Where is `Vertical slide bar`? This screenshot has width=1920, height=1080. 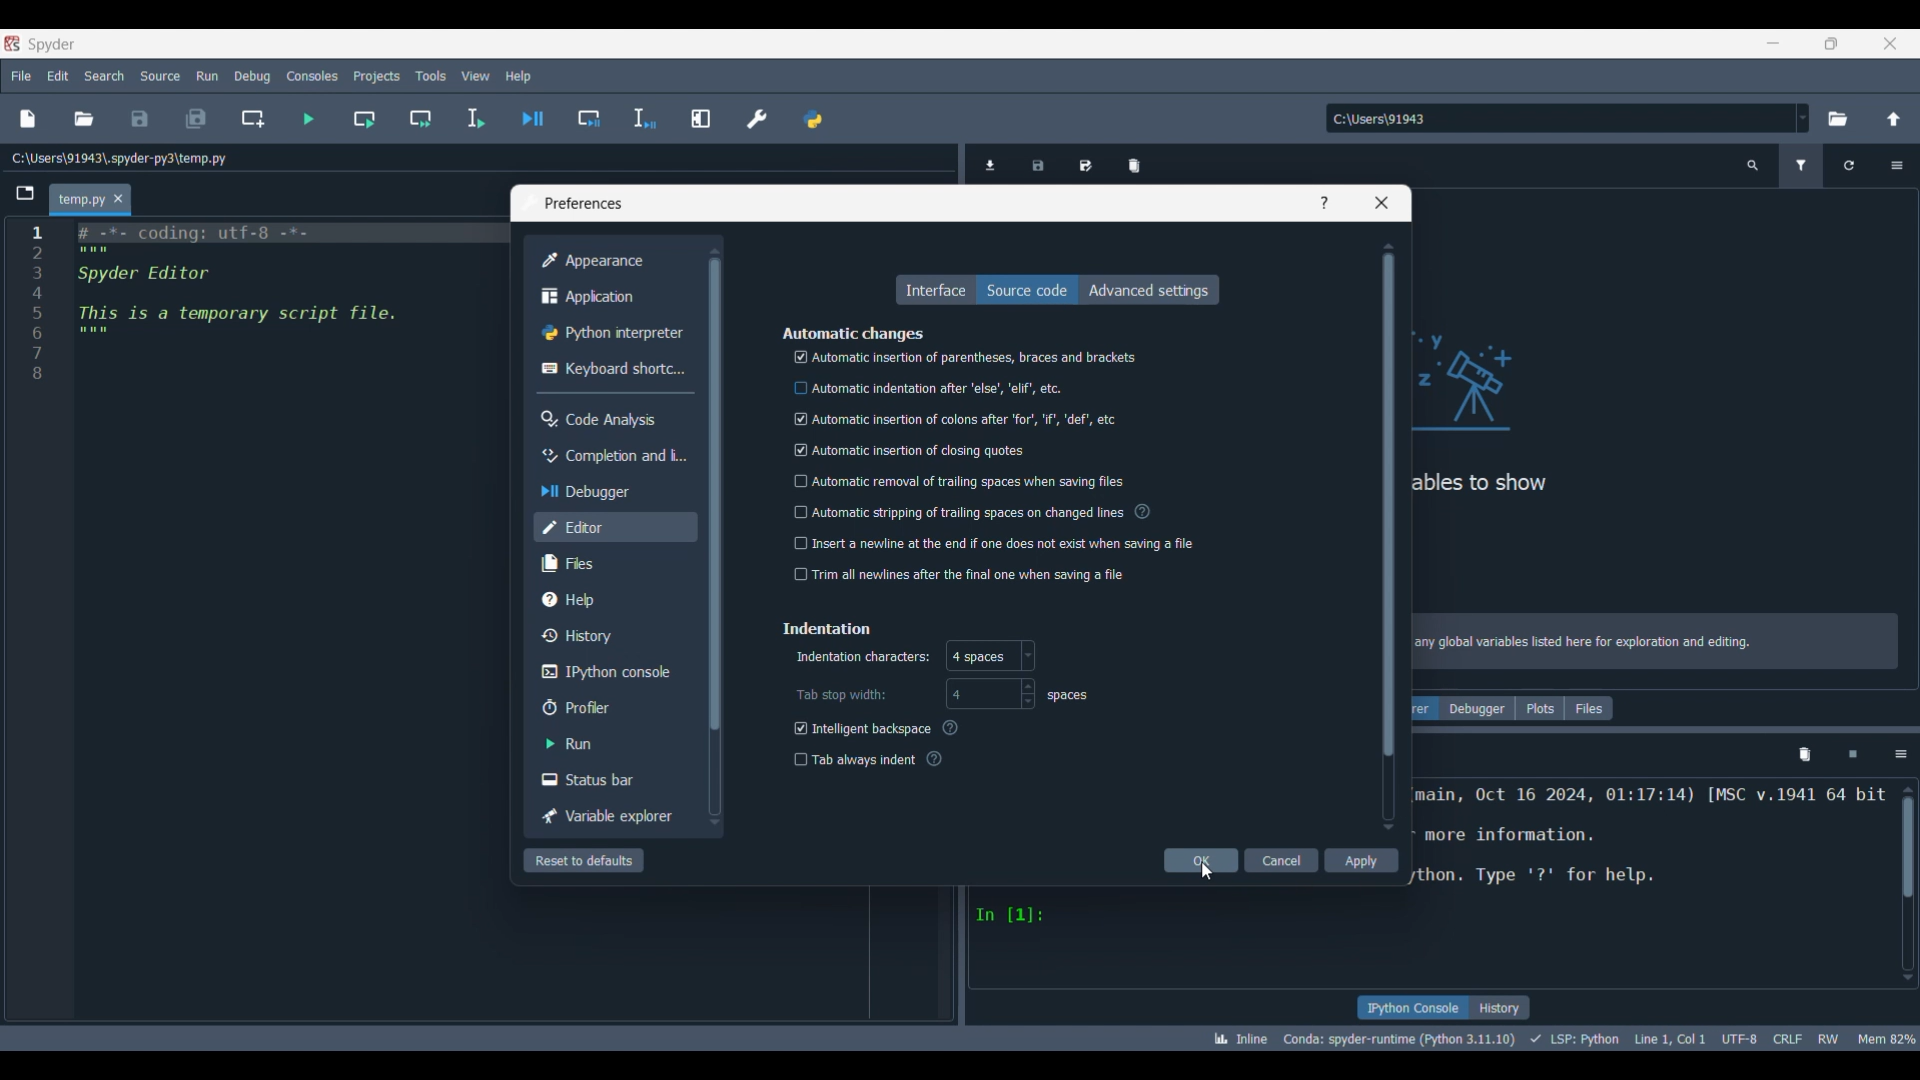
Vertical slide bar is located at coordinates (714, 536).